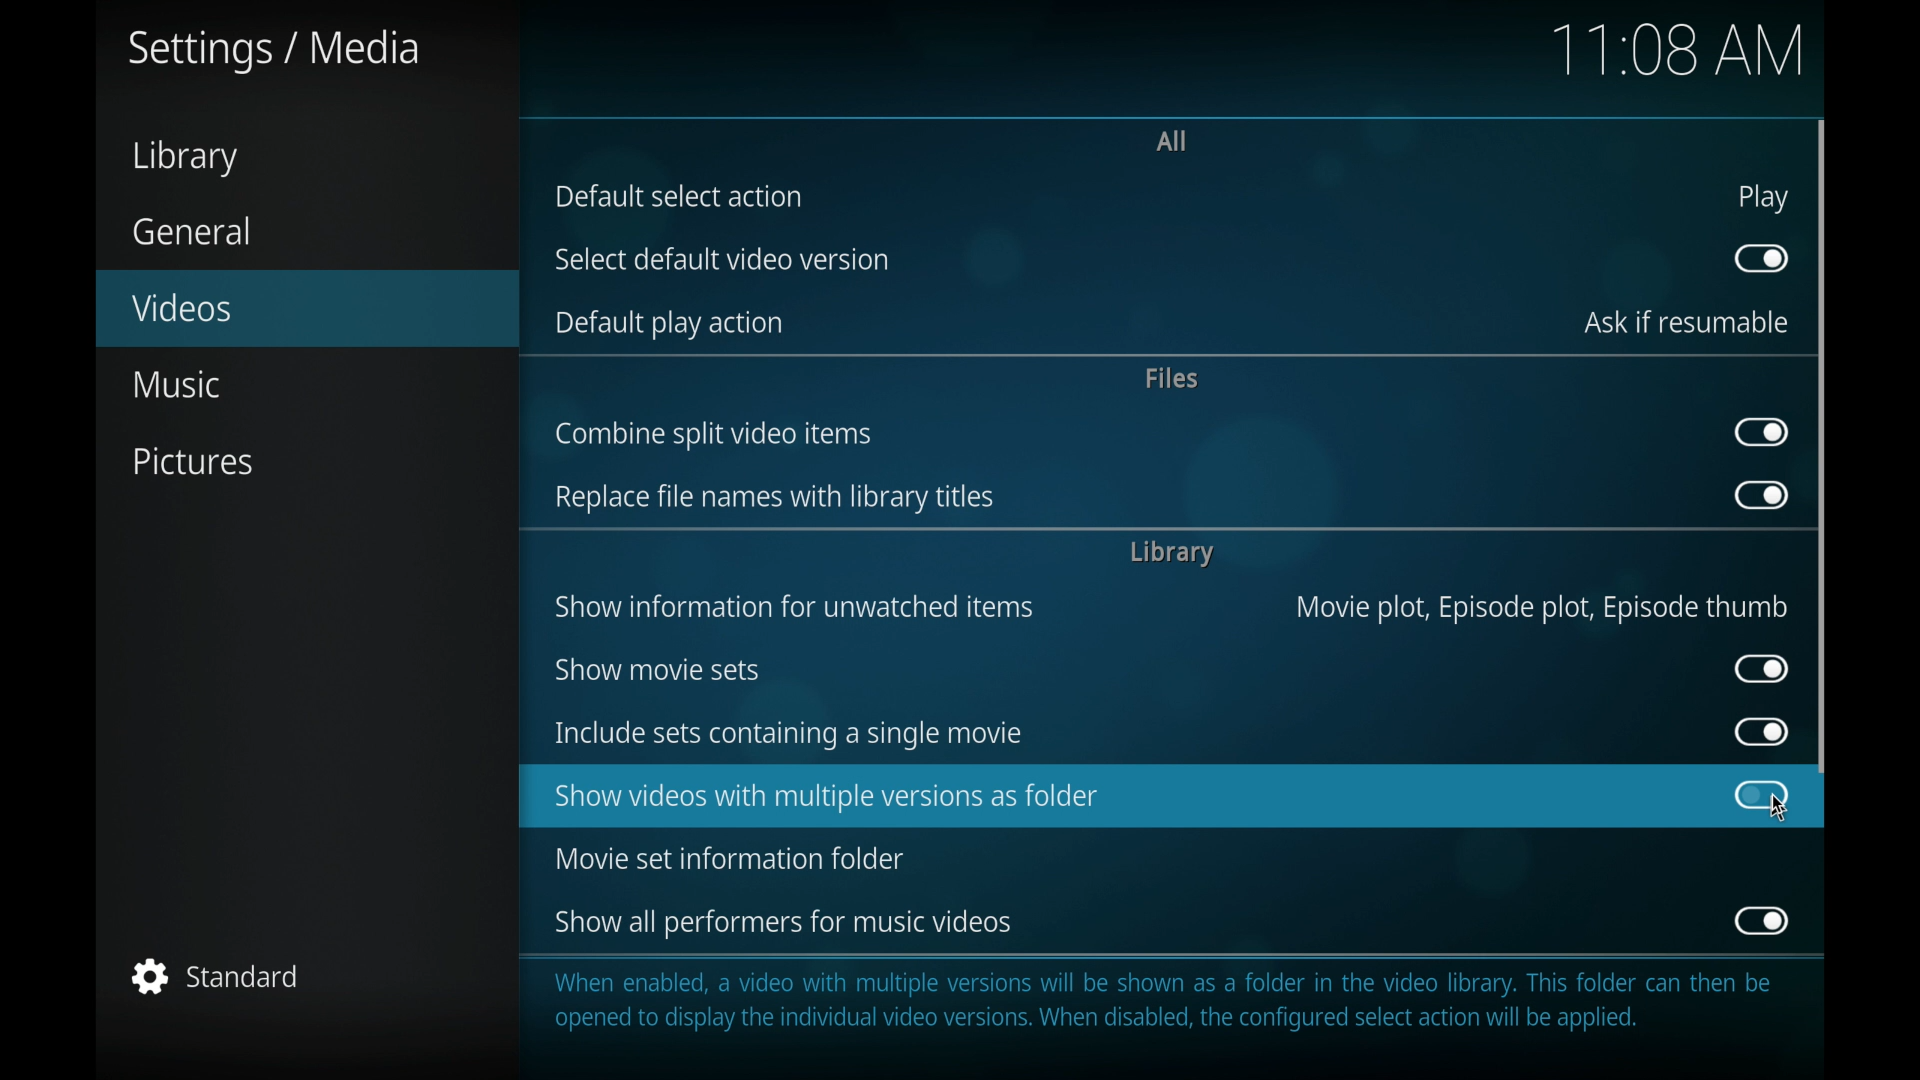 The height and width of the screenshot is (1080, 1920). Describe the element at coordinates (1762, 795) in the screenshot. I see `toggle button` at that location.